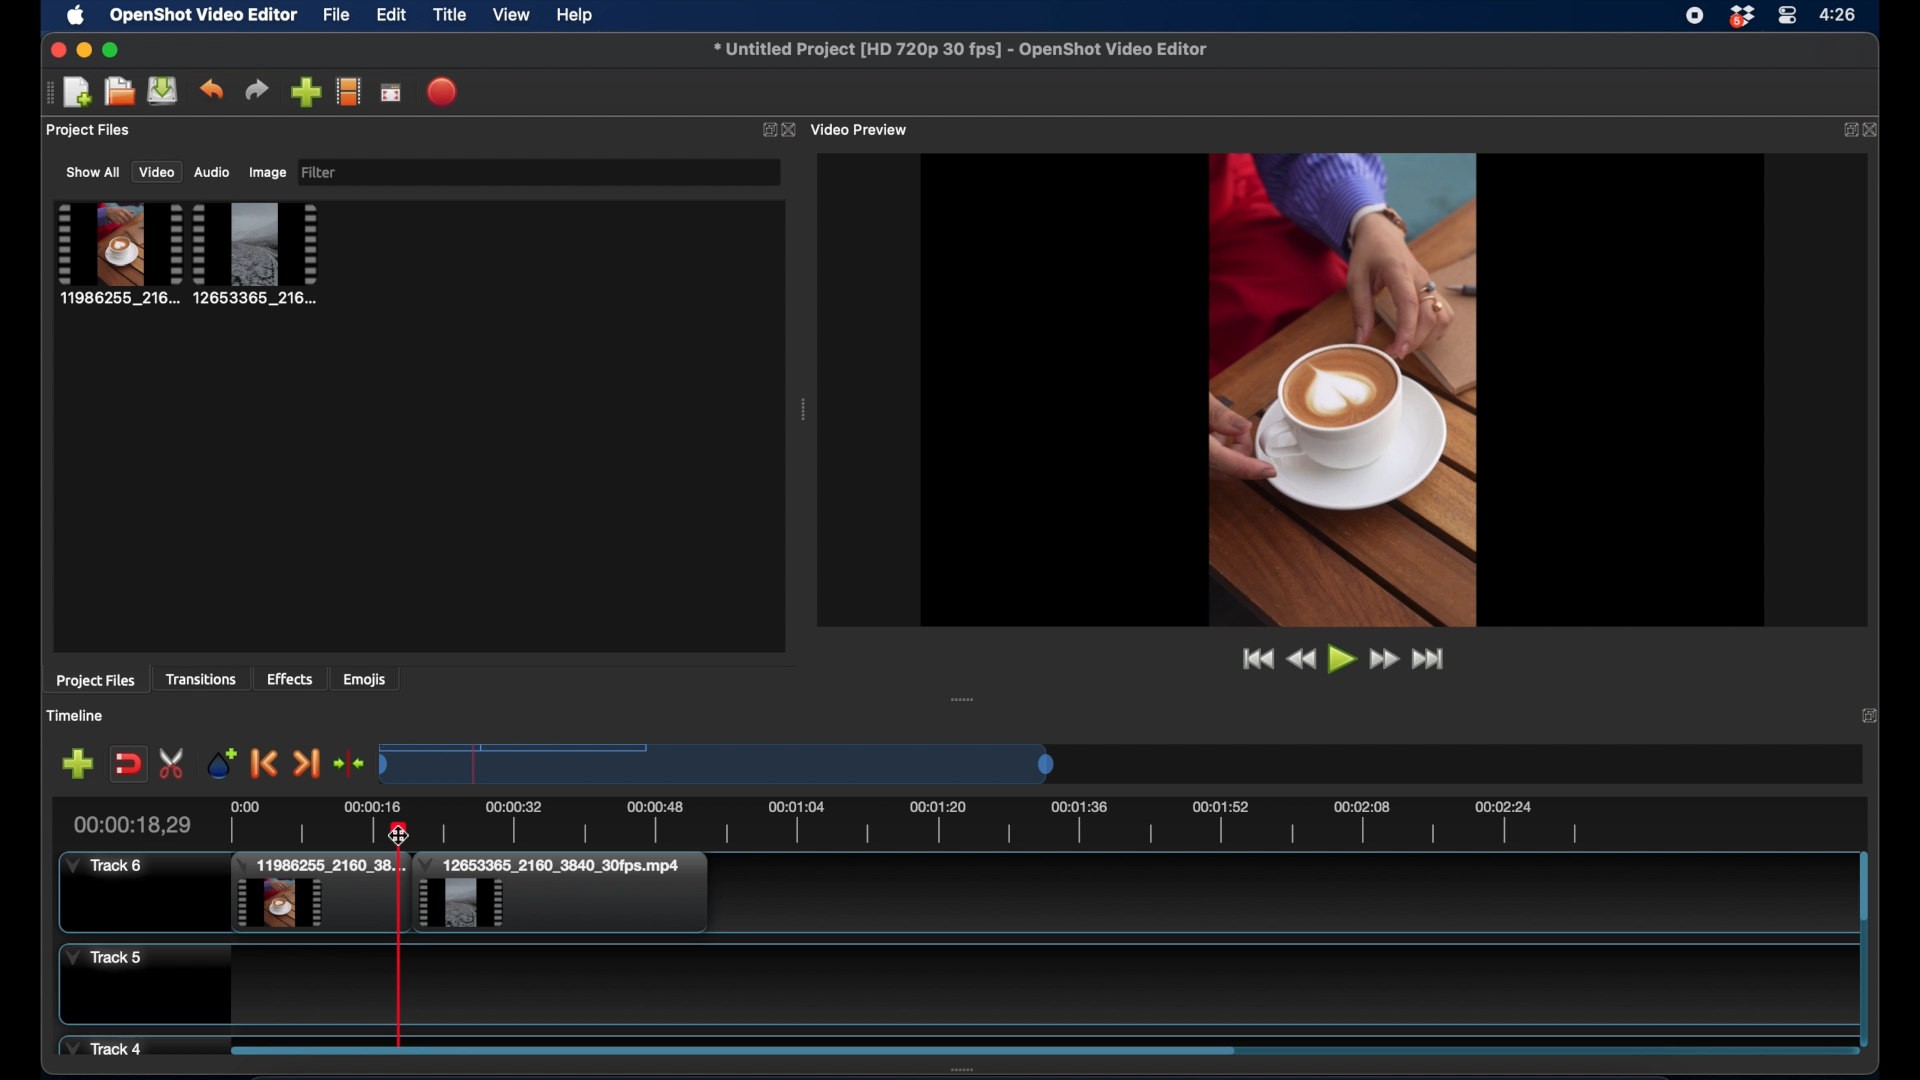 This screenshot has height=1080, width=1920. What do you see at coordinates (318, 894) in the screenshot?
I see `clip` at bounding box center [318, 894].